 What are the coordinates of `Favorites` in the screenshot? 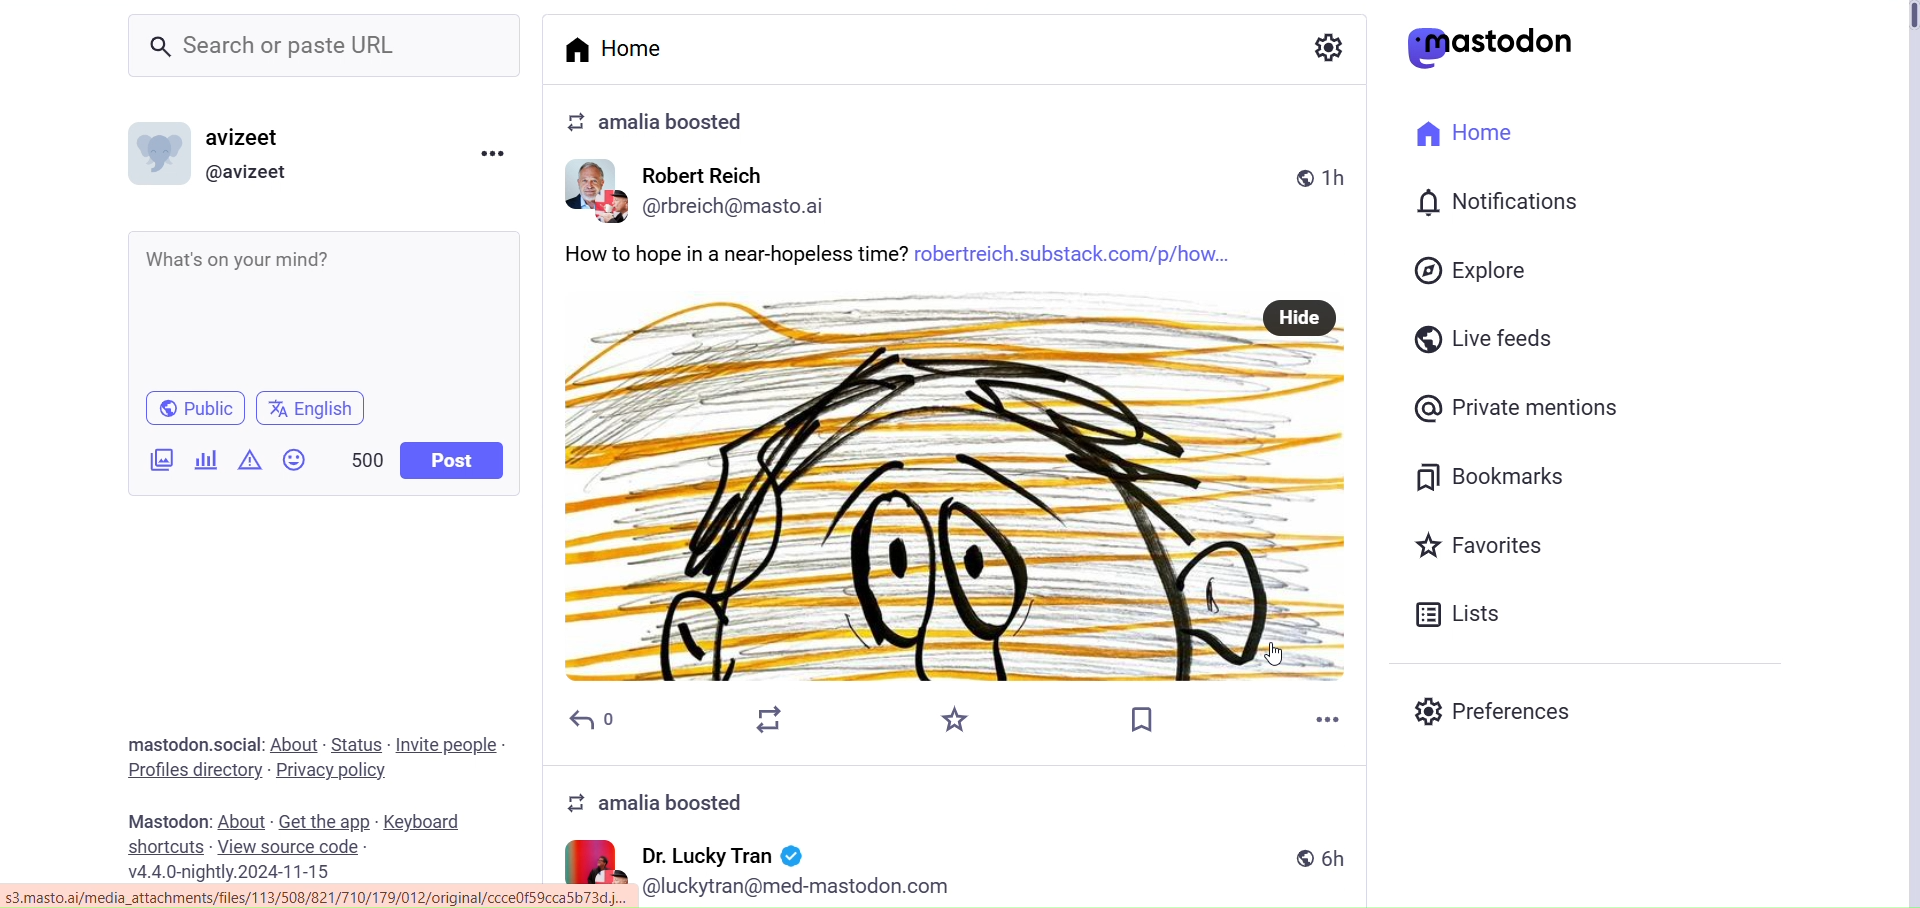 It's located at (1482, 543).